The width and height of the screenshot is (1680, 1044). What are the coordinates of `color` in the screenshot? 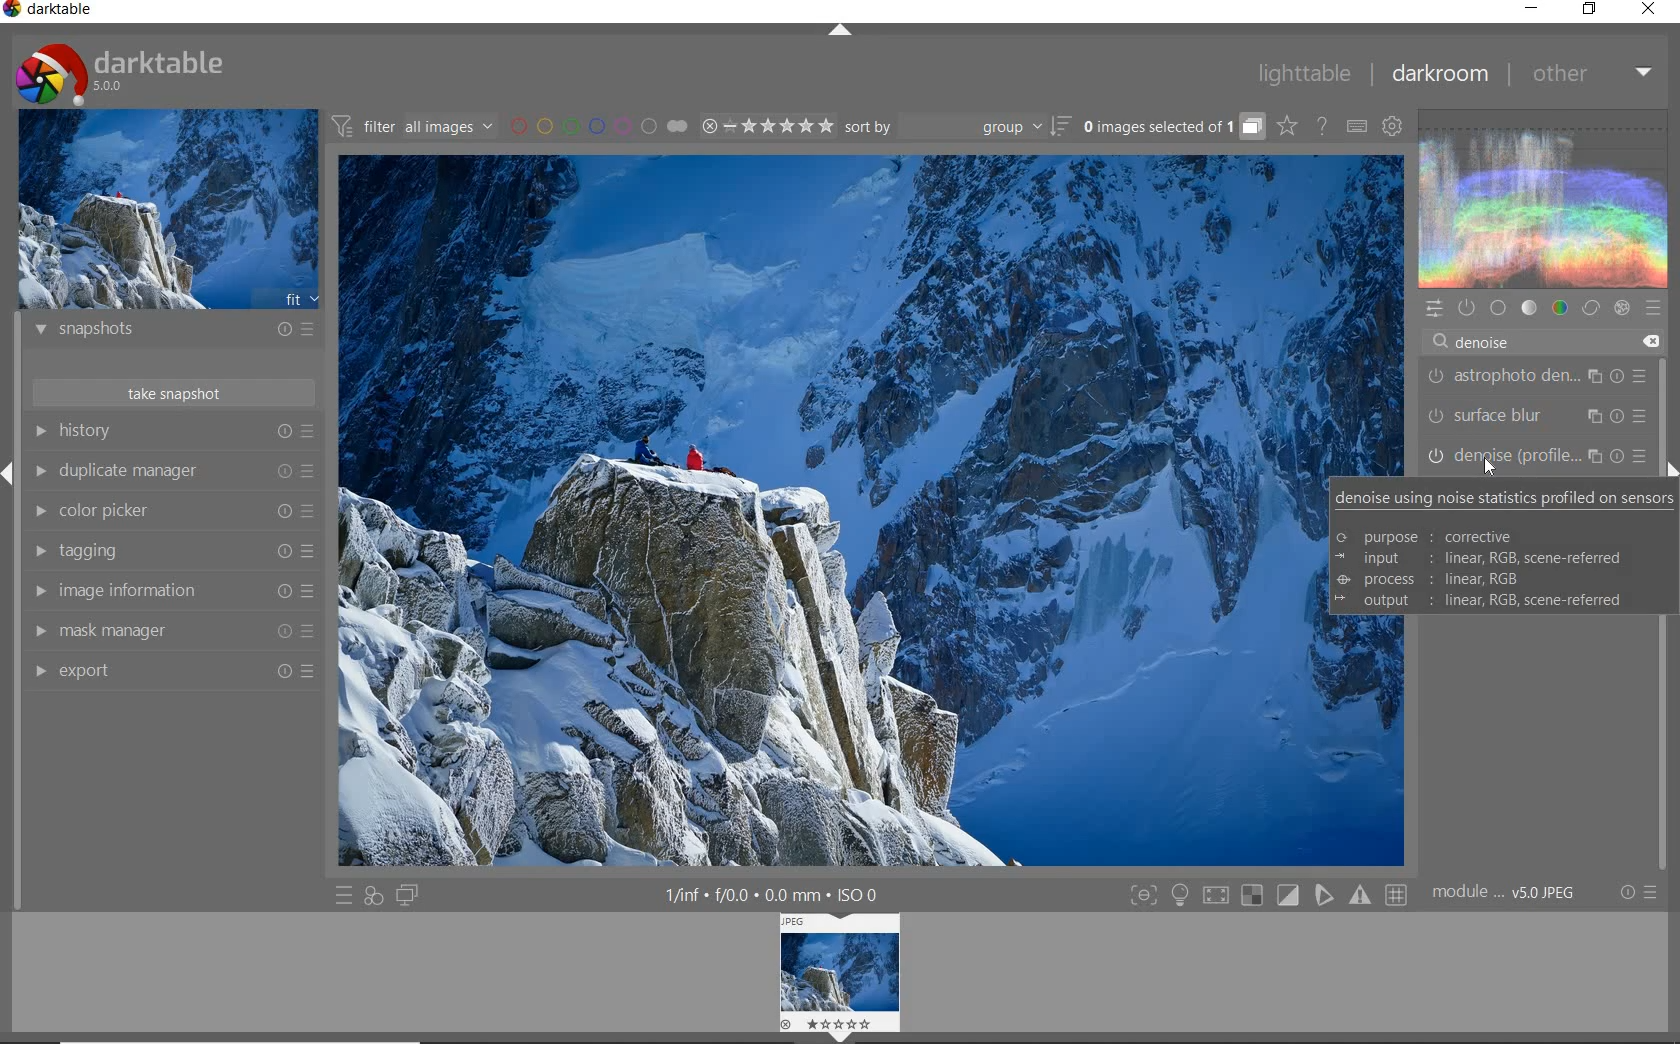 It's located at (1561, 307).